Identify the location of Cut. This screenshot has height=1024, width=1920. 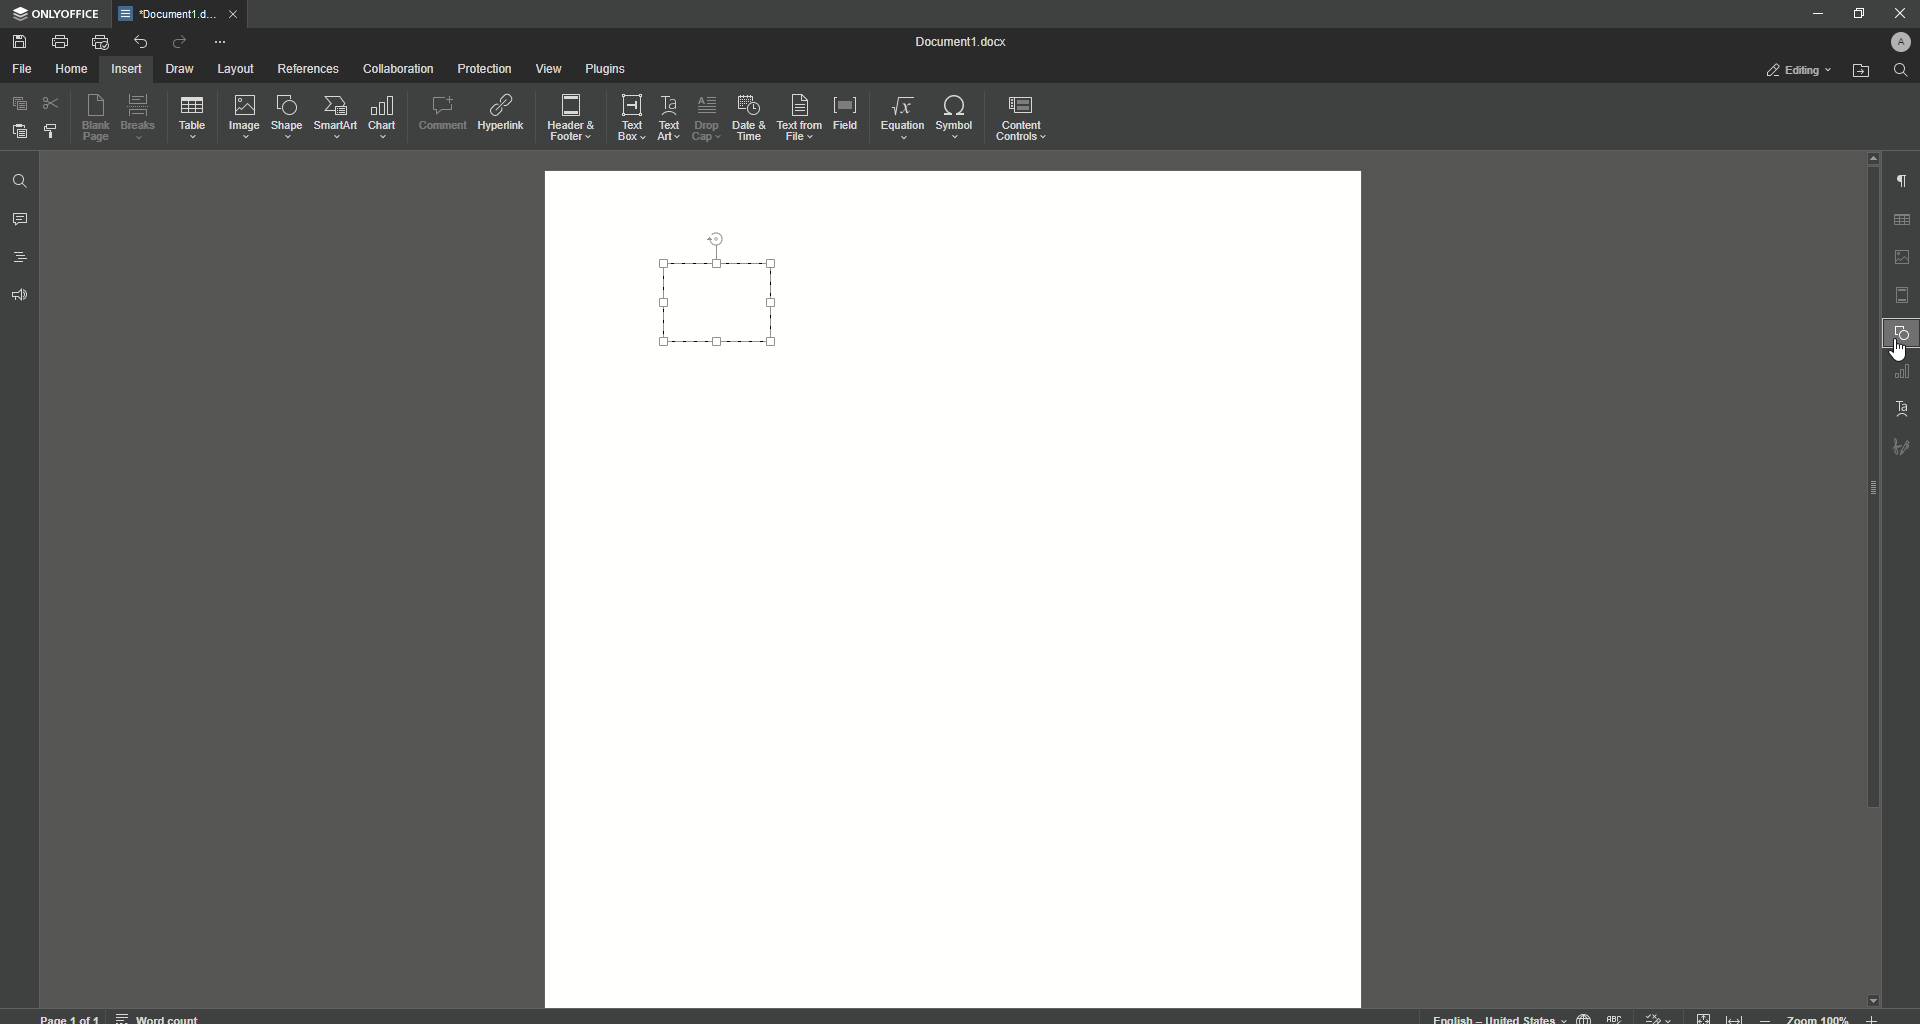
(53, 102).